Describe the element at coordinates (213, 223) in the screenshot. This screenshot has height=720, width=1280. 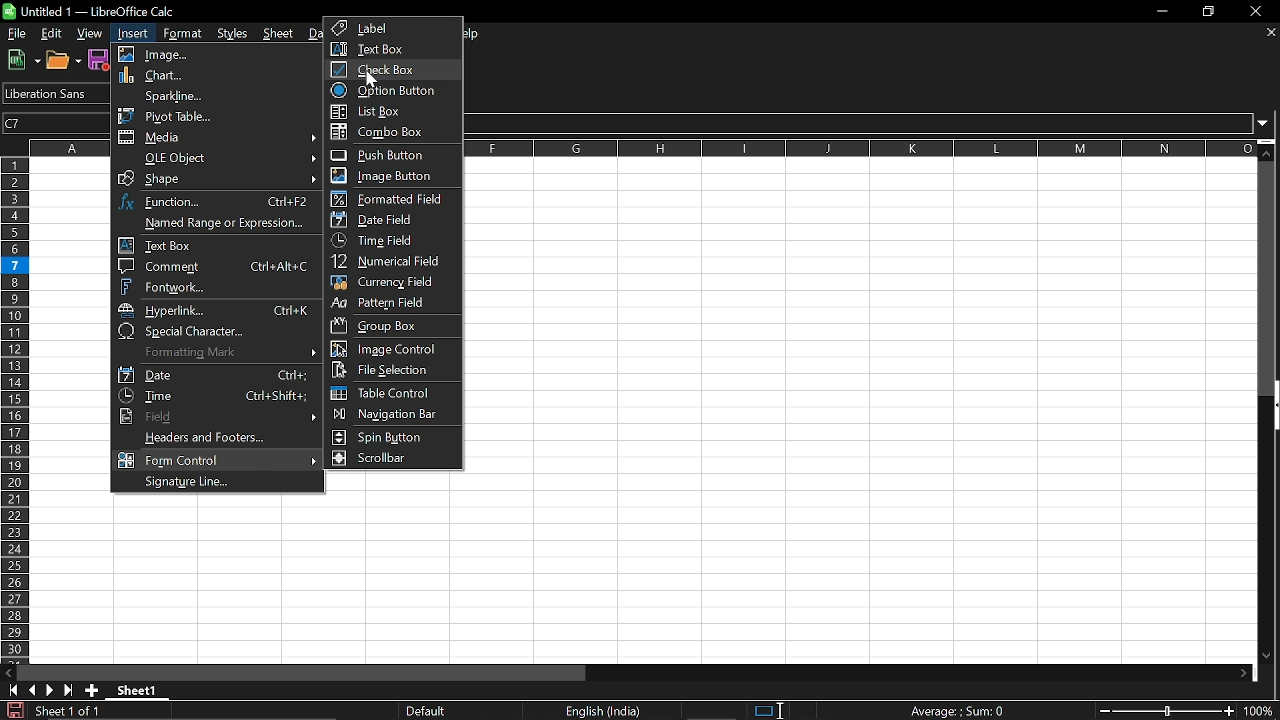
I see `NAmed Range or Expression` at that location.